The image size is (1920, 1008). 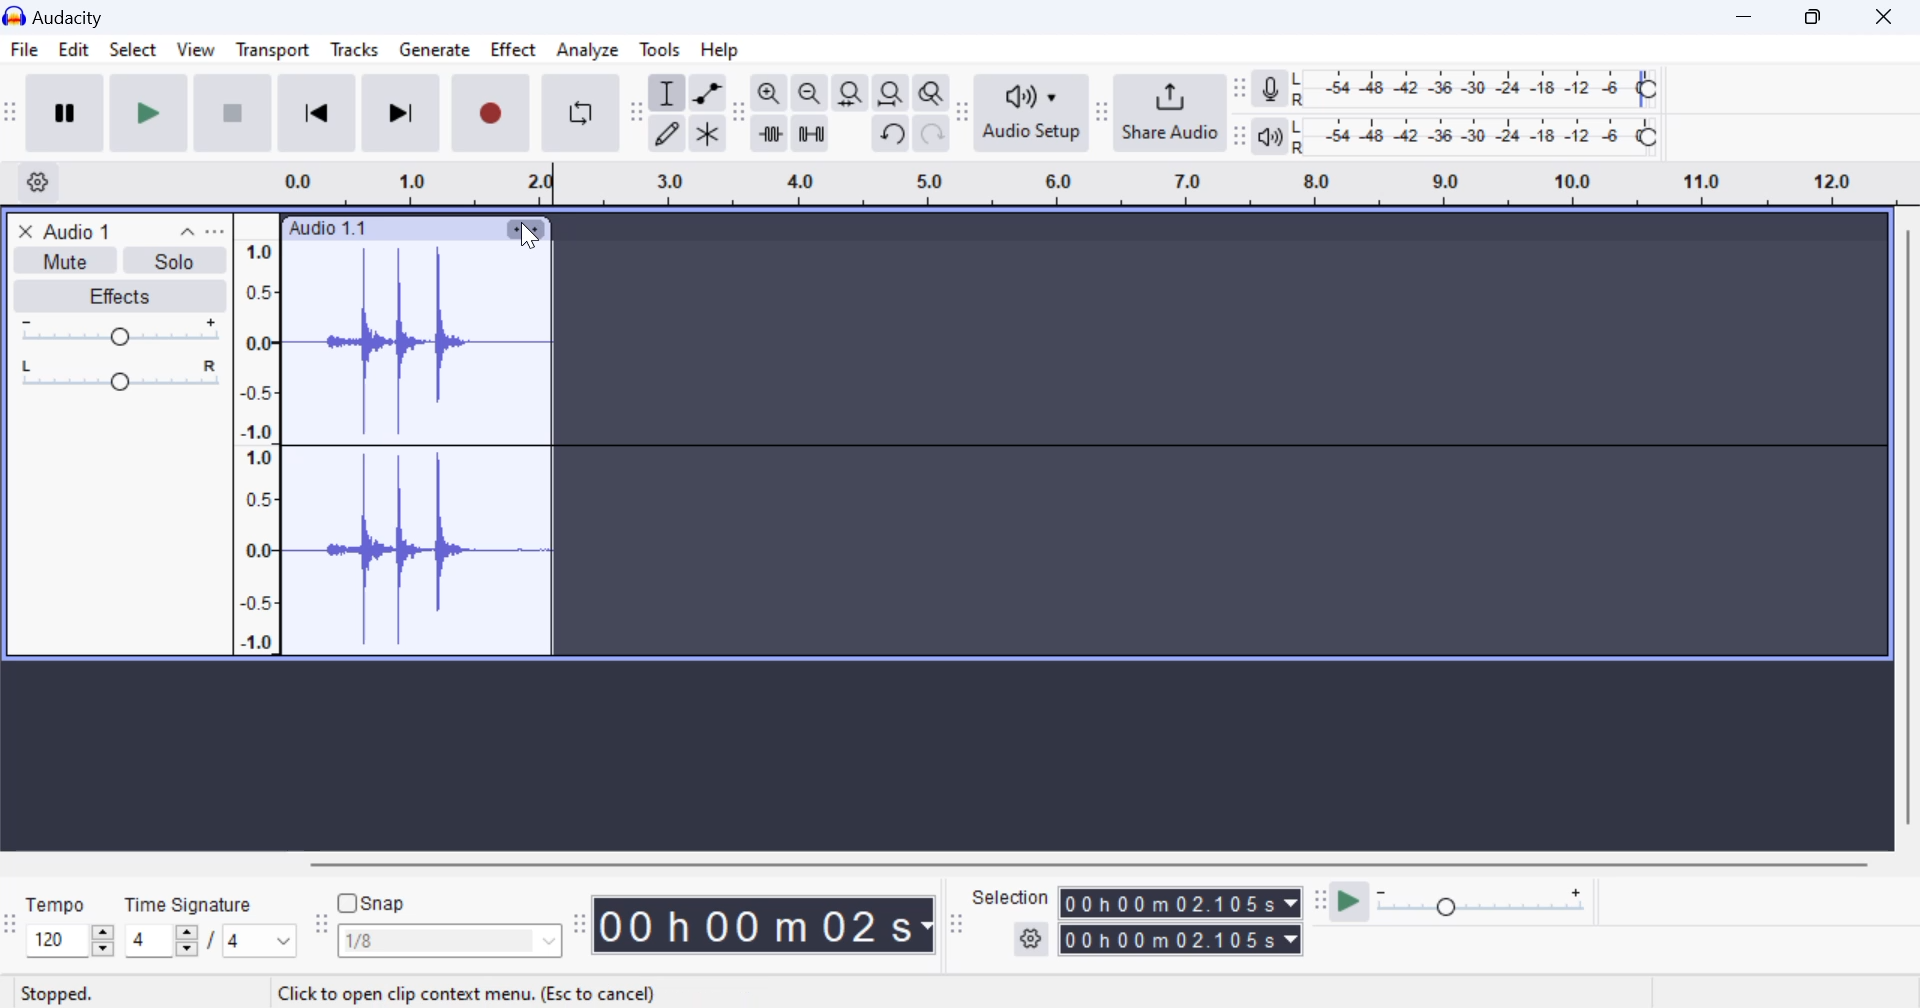 I want to click on Edit, so click(x=73, y=53).